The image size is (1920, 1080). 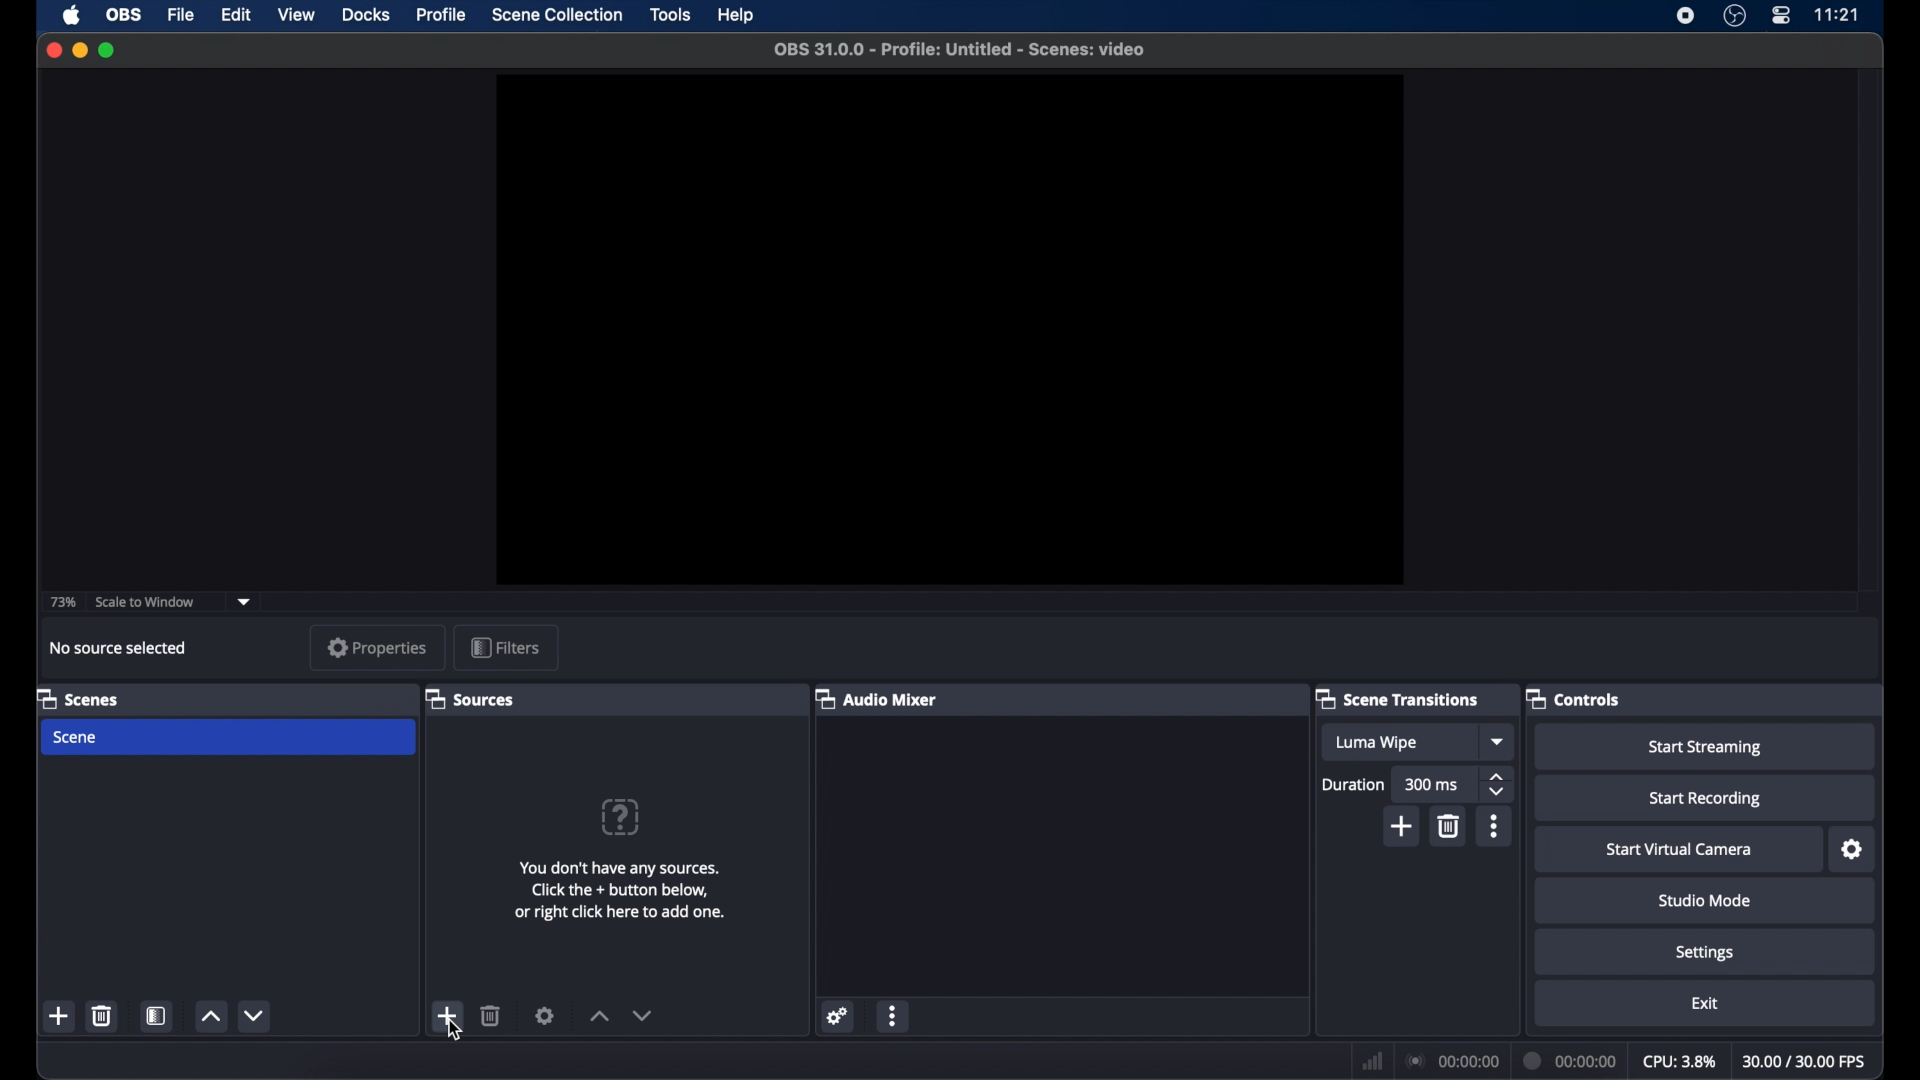 I want to click on delete, so click(x=1450, y=826).